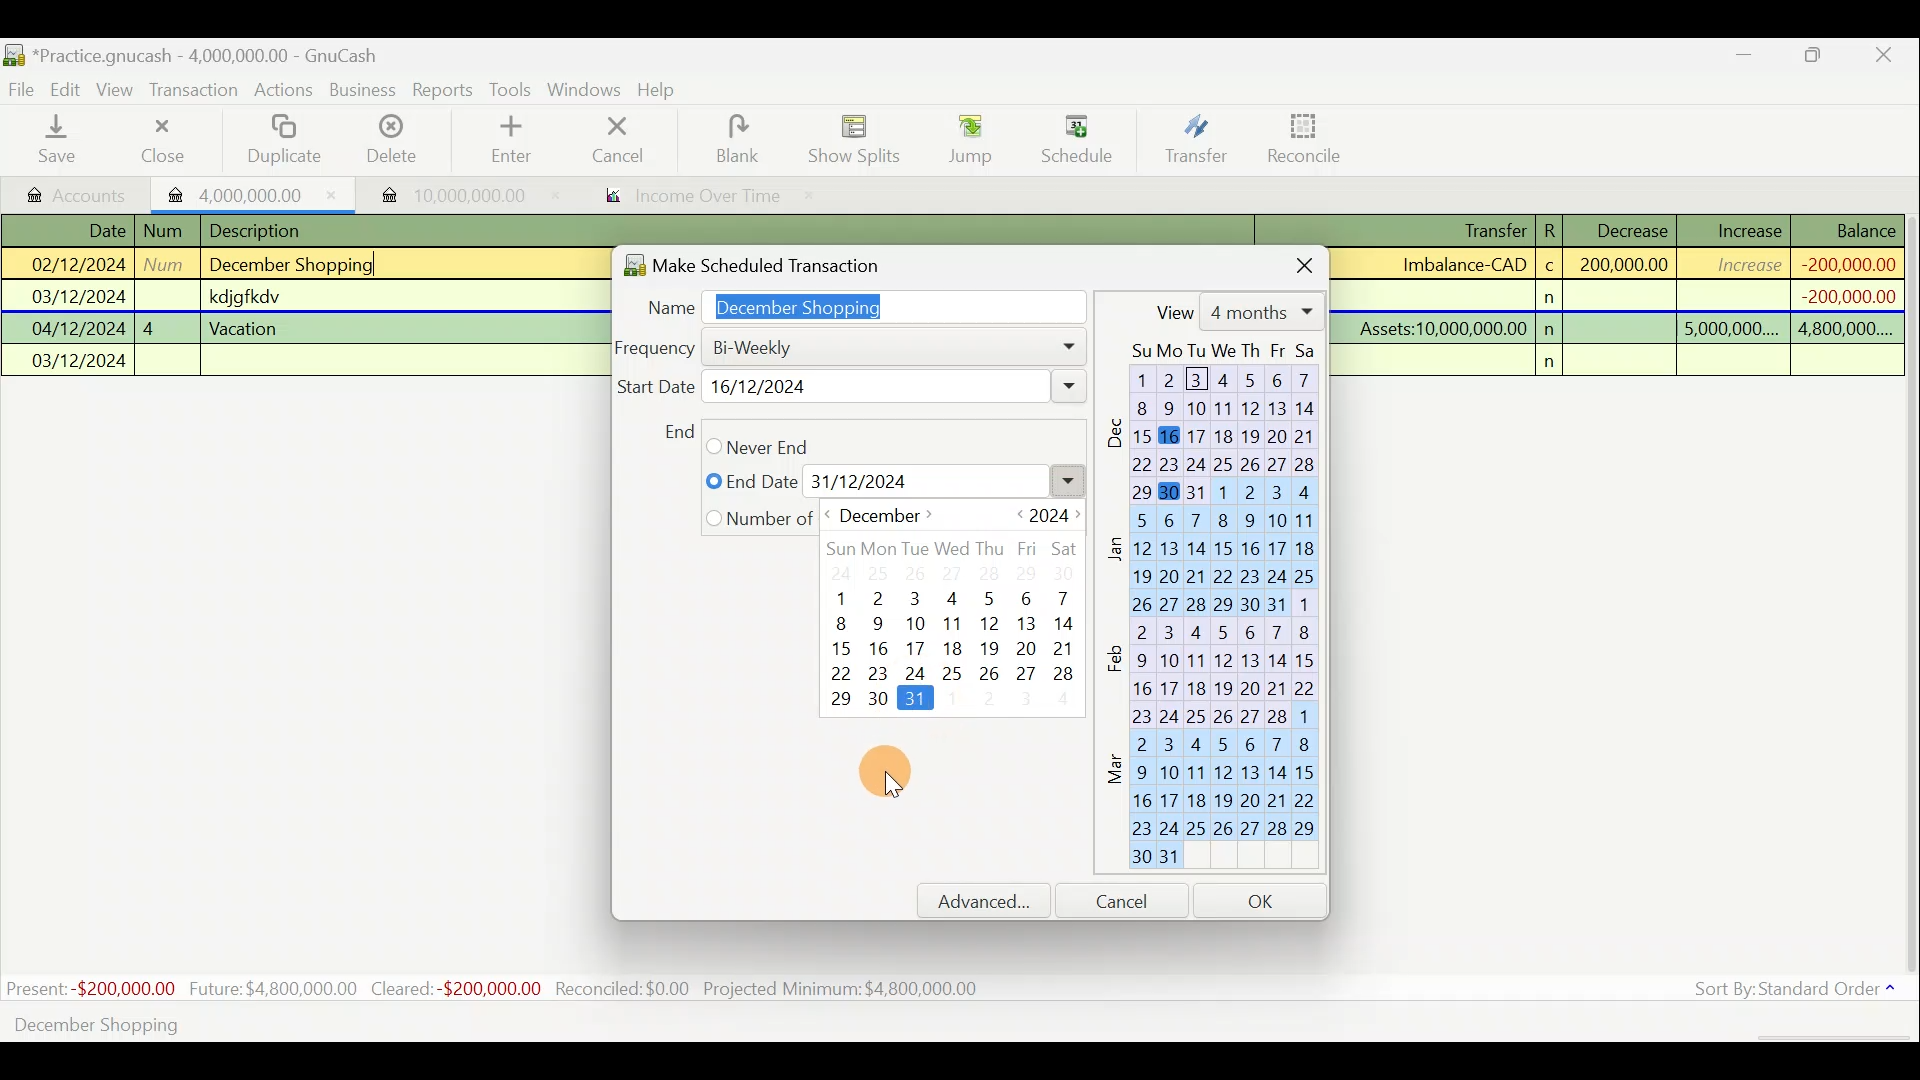  I want to click on Actions, so click(284, 93).